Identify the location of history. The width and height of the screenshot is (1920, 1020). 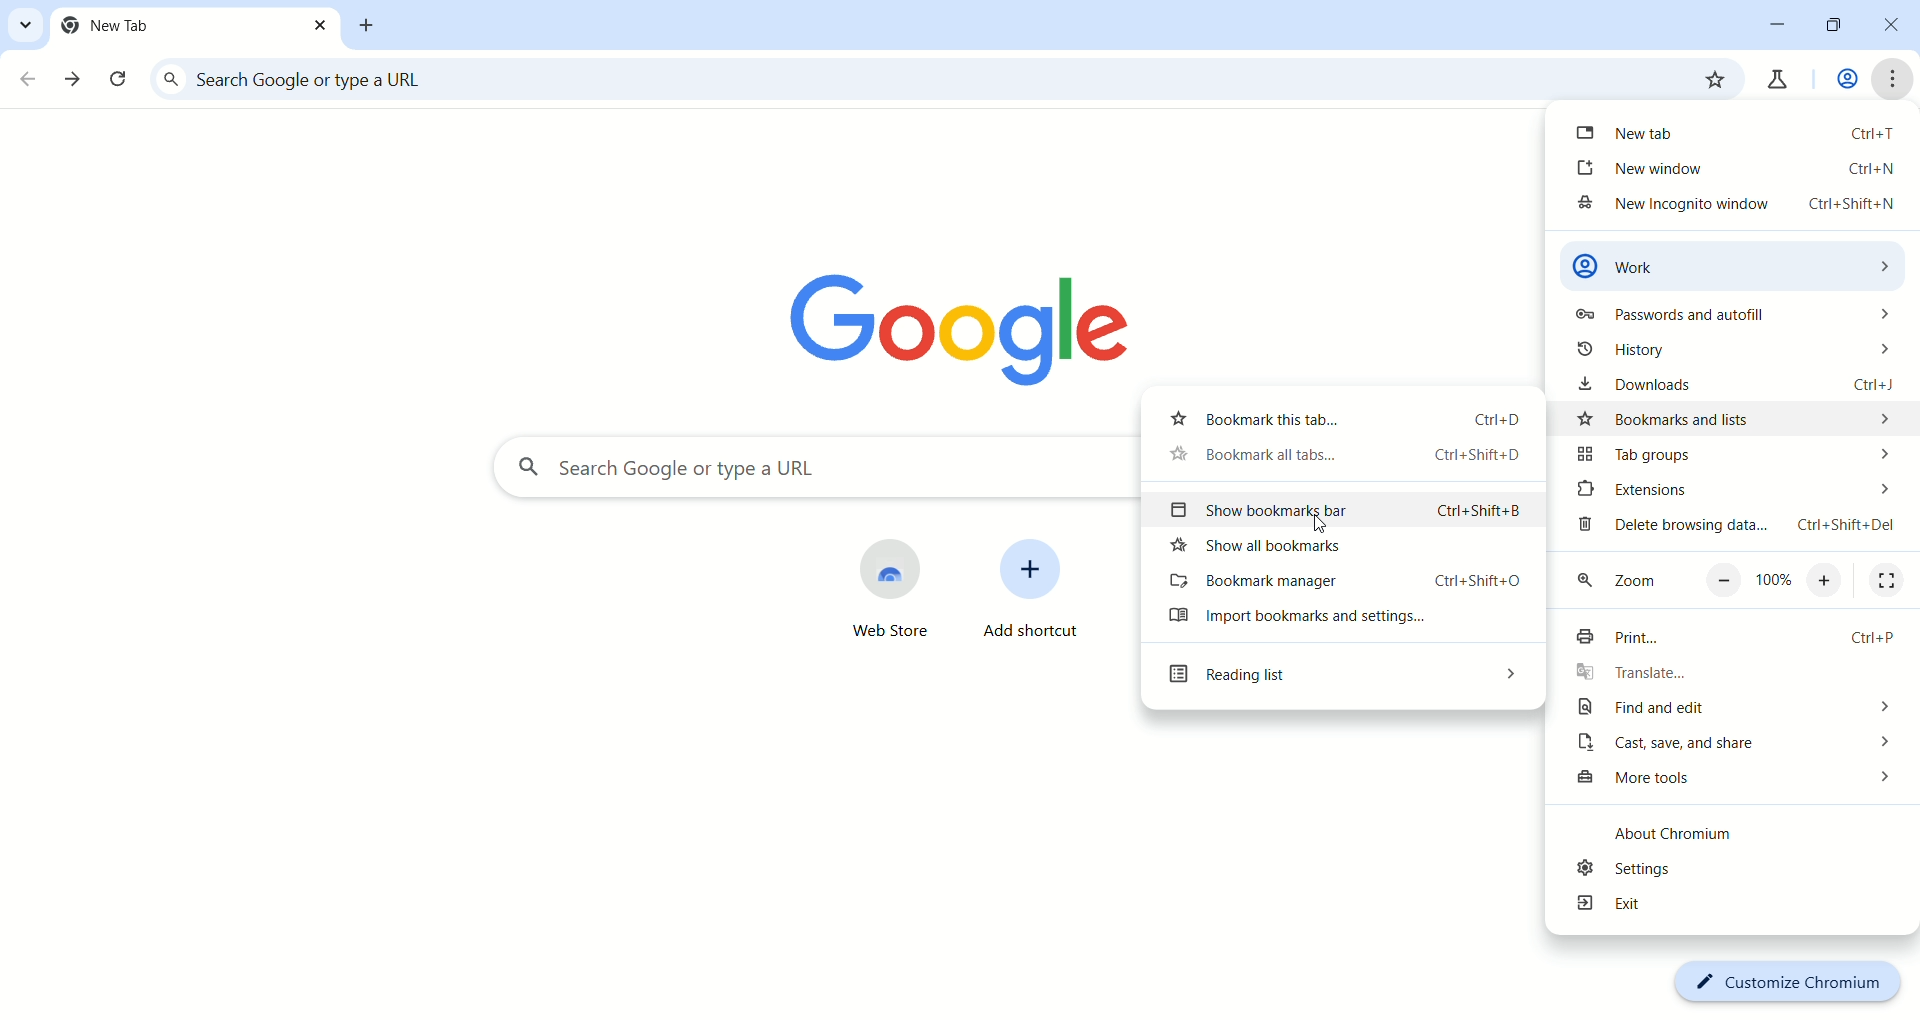
(1730, 353).